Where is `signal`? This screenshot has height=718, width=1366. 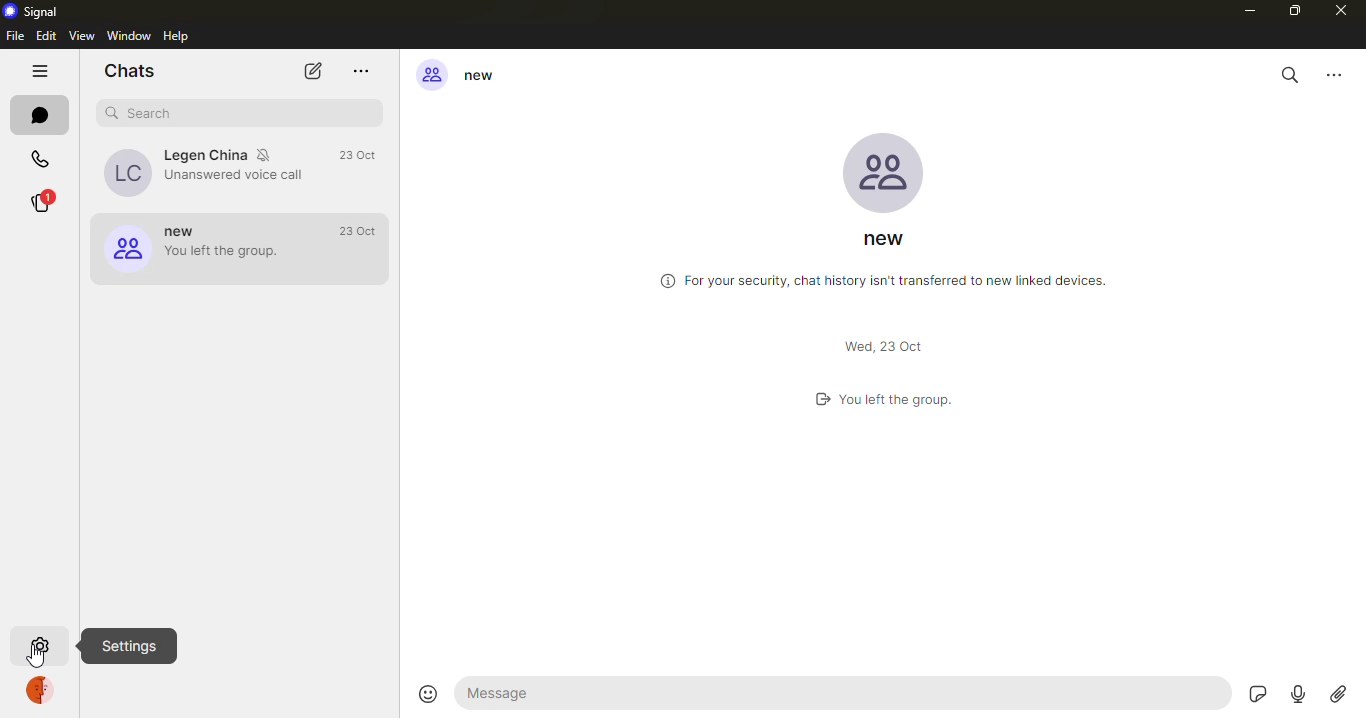 signal is located at coordinates (31, 11).